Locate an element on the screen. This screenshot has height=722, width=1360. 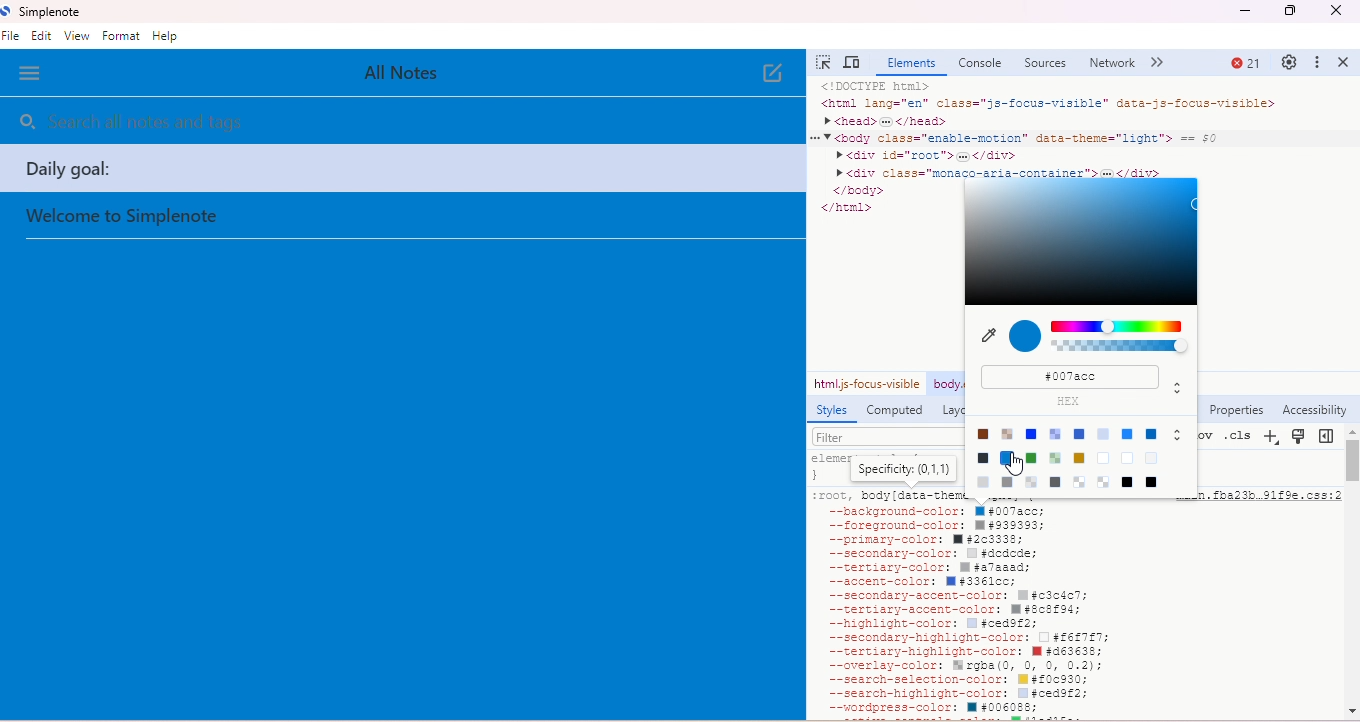
minimize is located at coordinates (1242, 13).